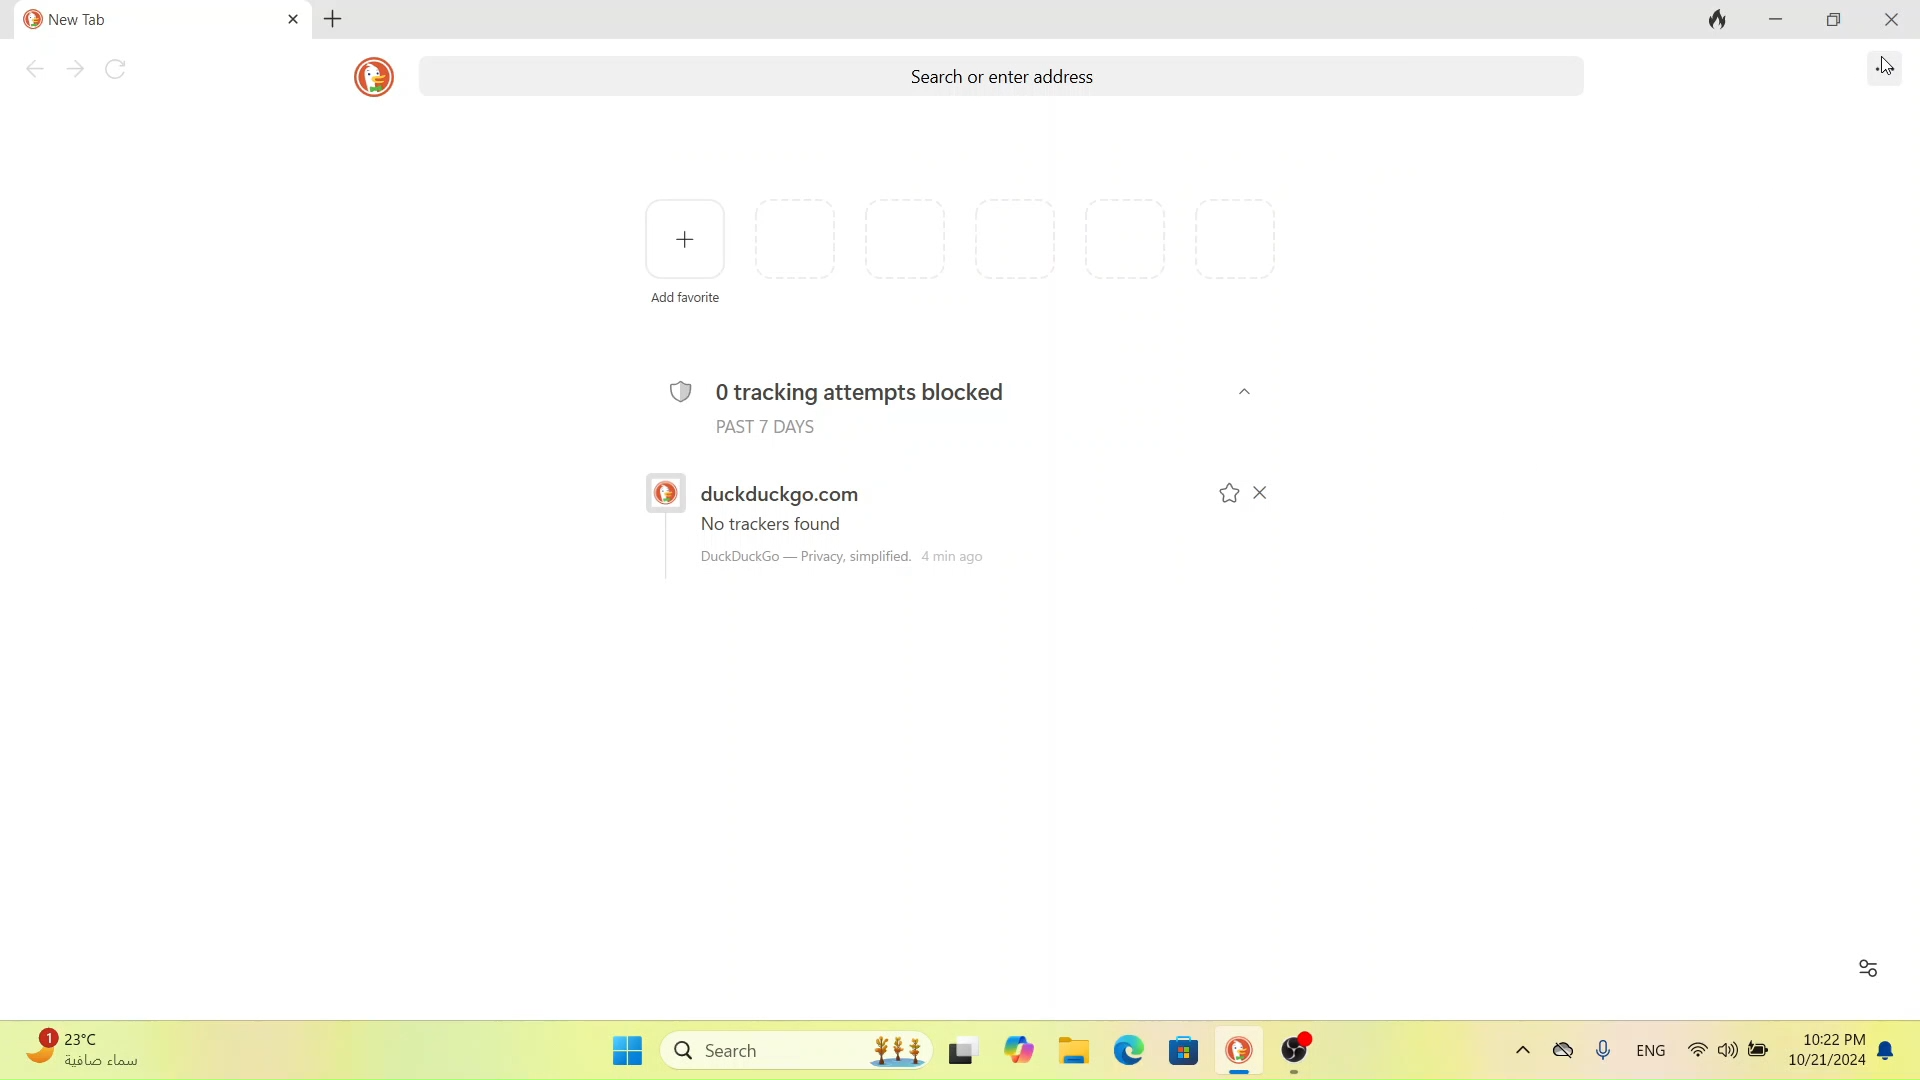 The height and width of the screenshot is (1080, 1920). Describe the element at coordinates (1017, 1051) in the screenshot. I see `` at that location.